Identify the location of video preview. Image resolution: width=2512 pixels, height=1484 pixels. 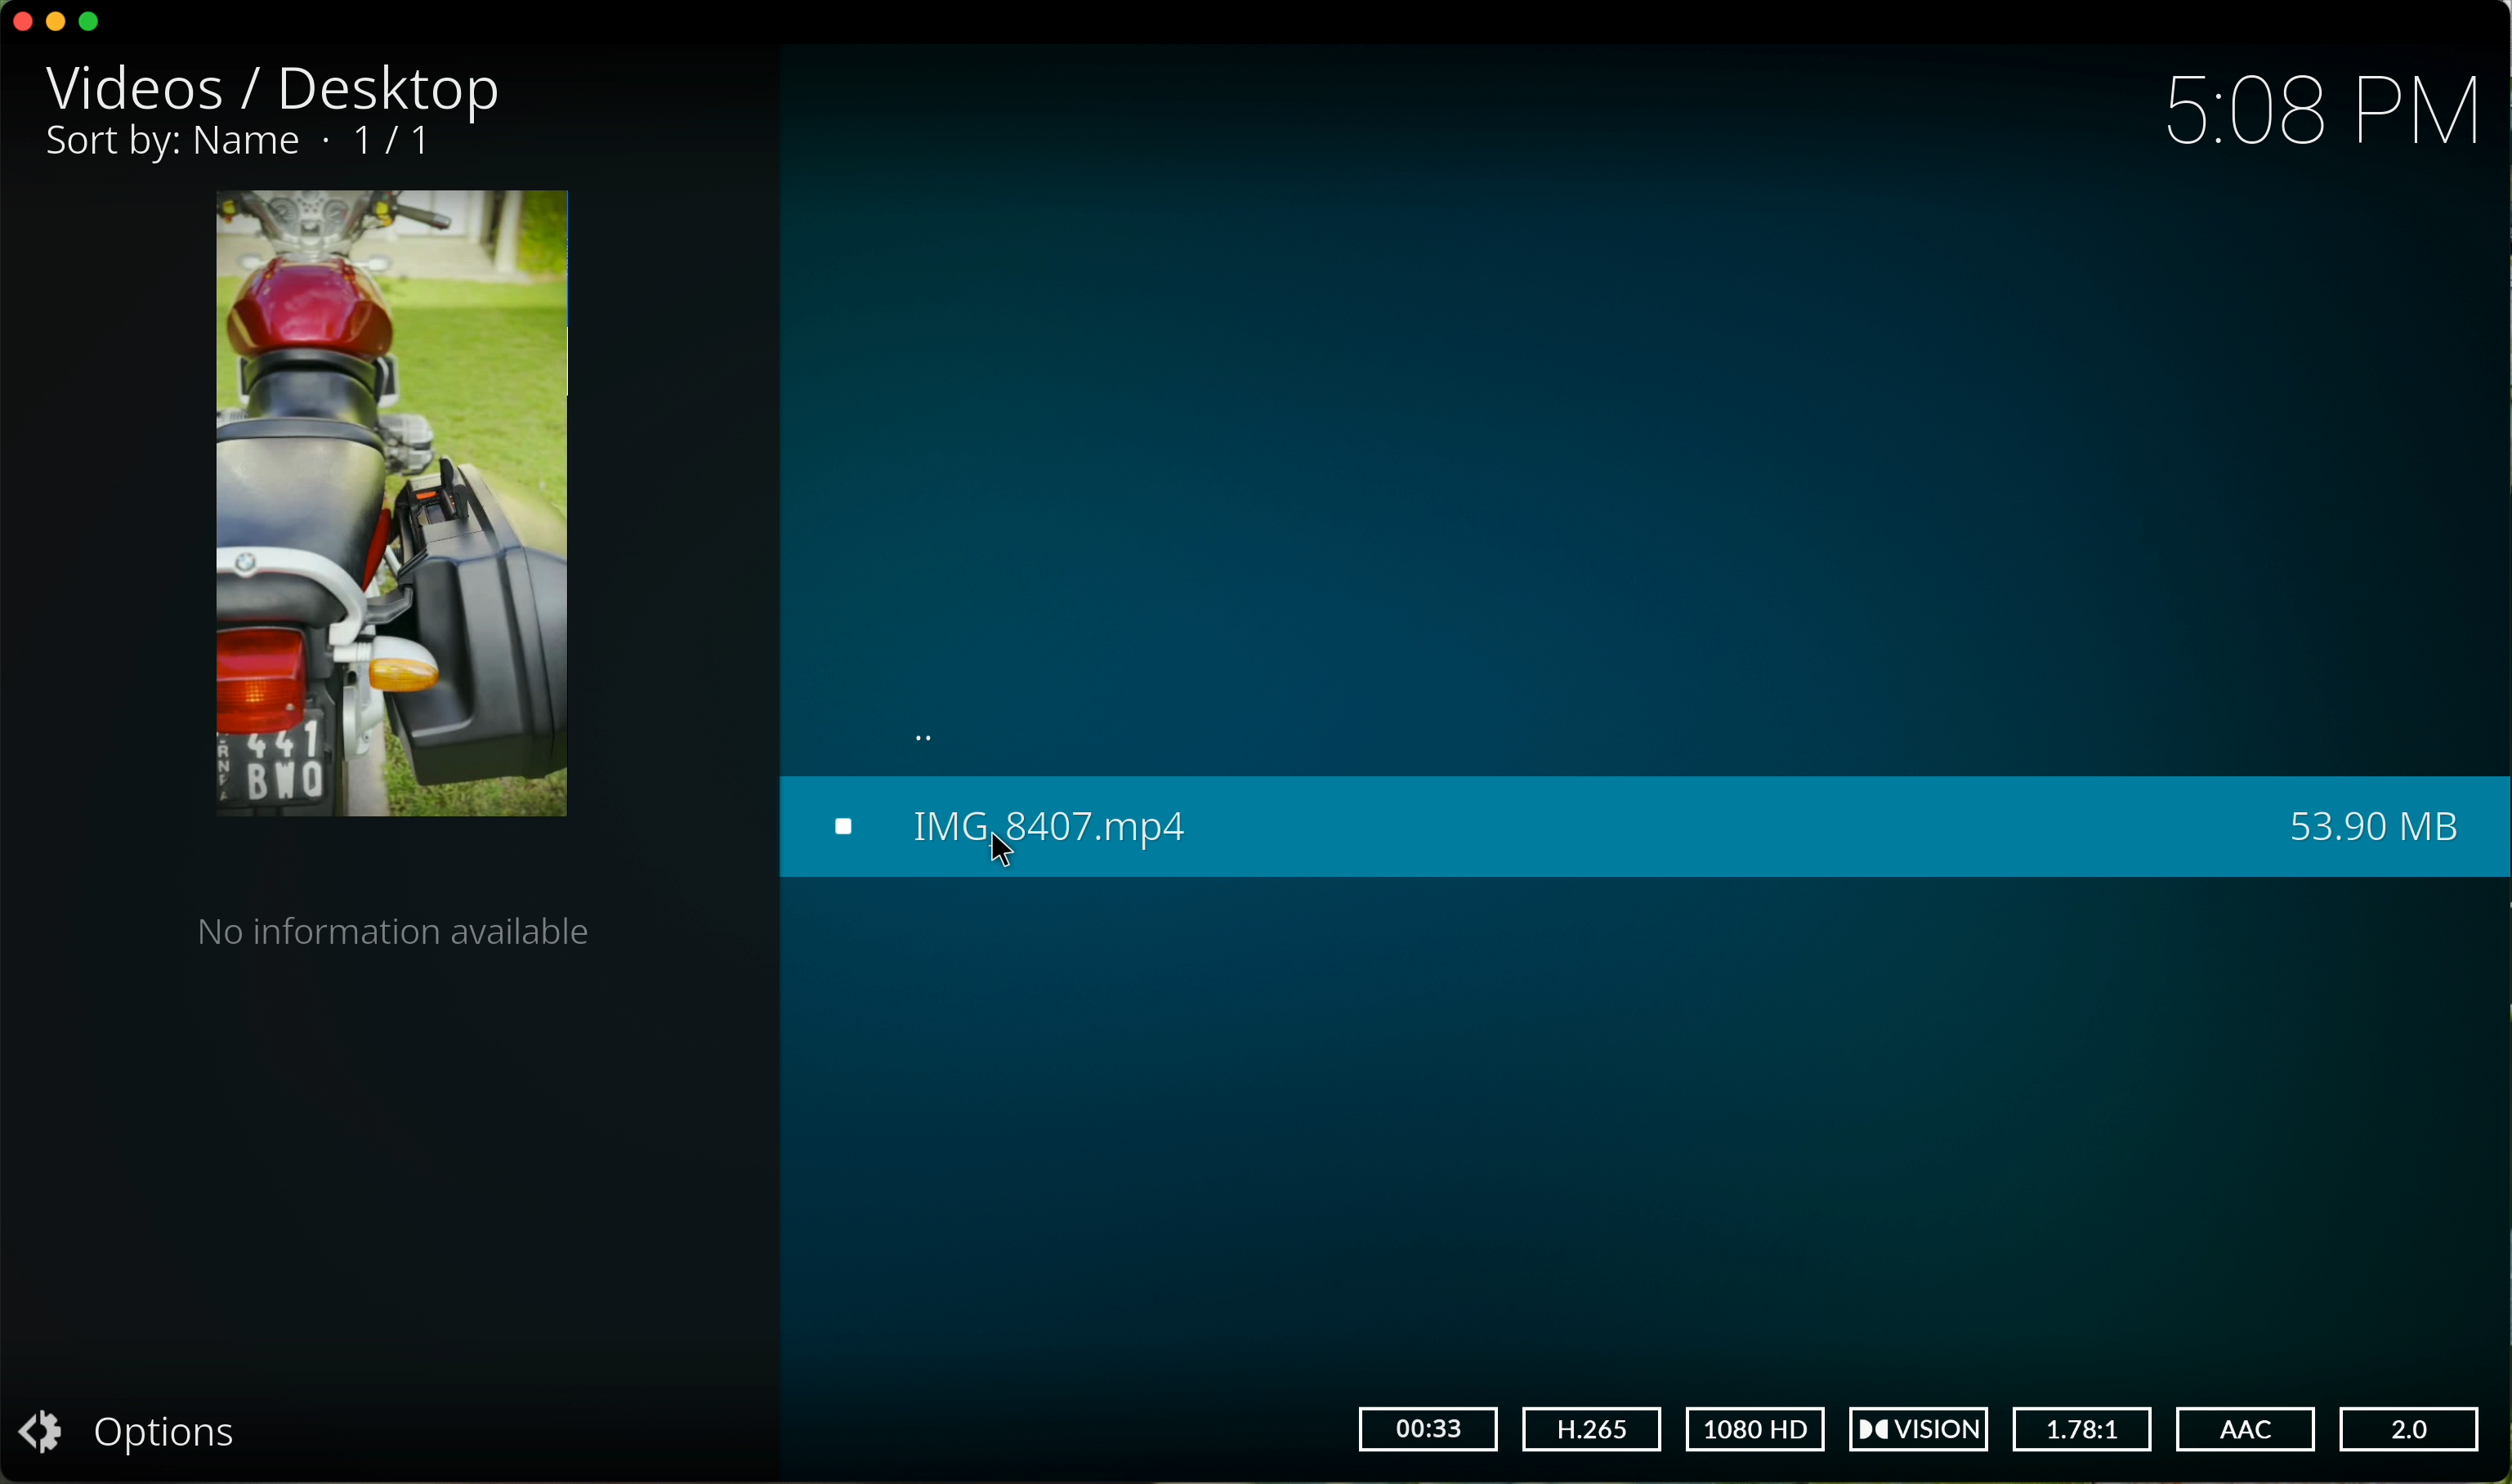
(389, 509).